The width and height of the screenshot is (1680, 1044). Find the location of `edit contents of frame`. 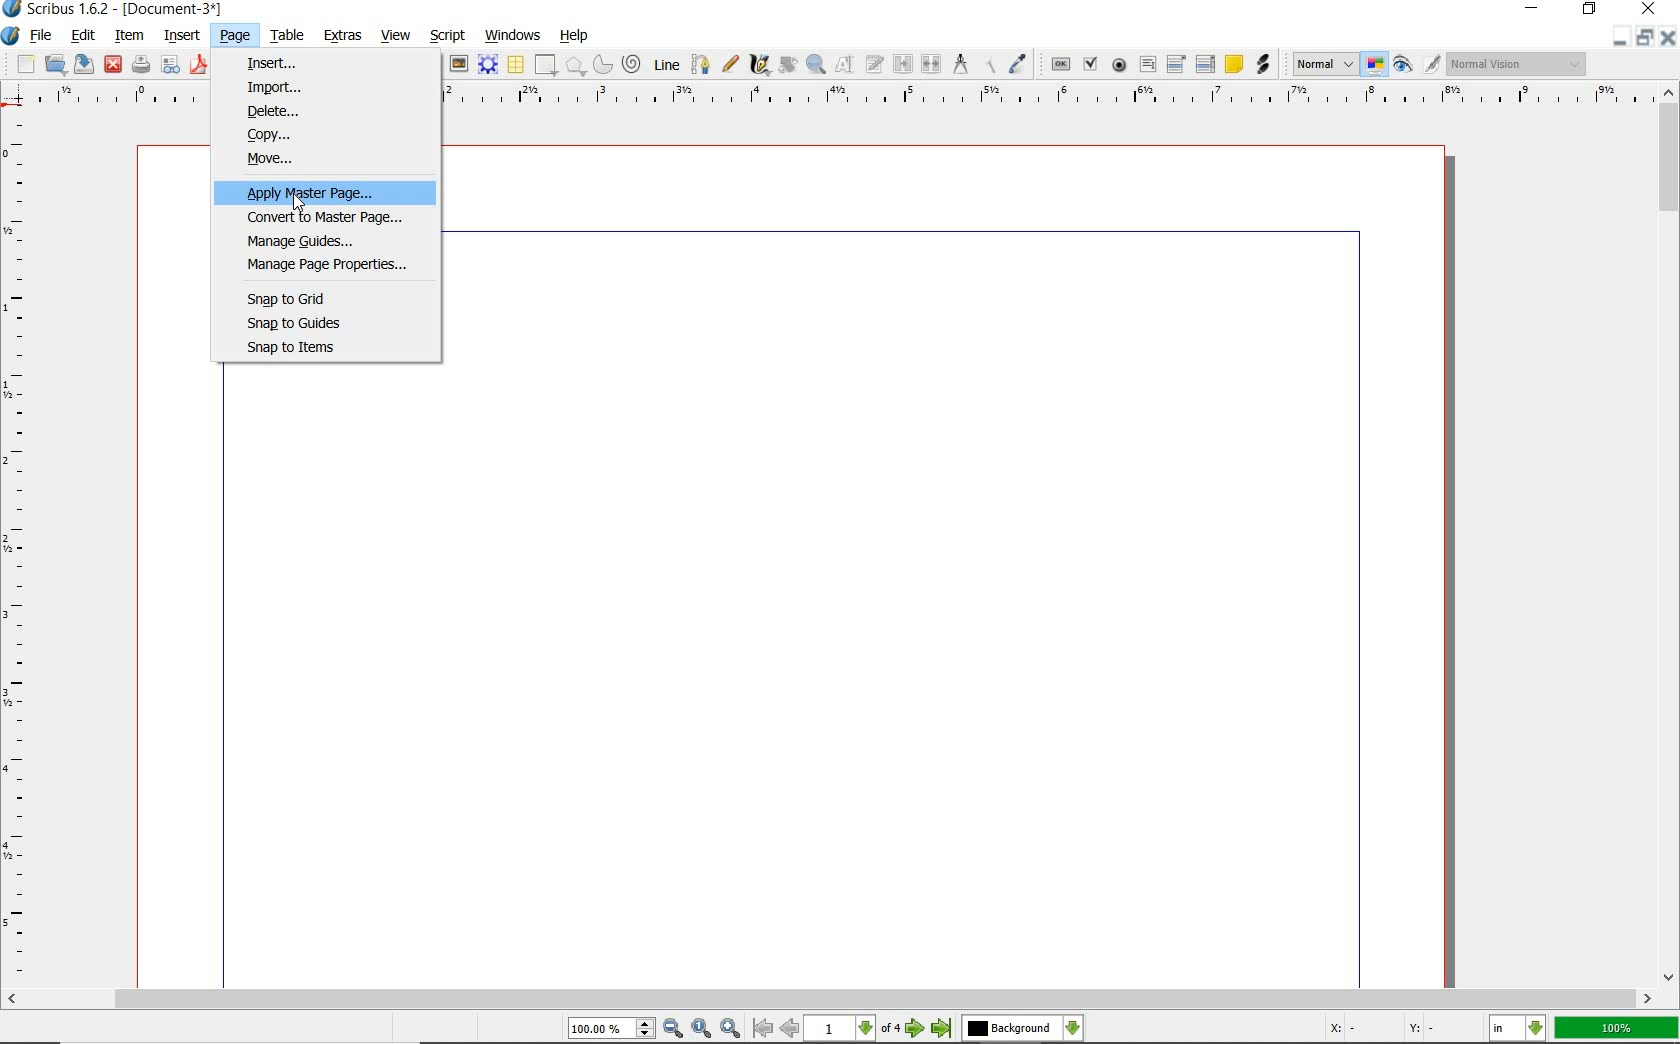

edit contents of frame is located at coordinates (842, 65).